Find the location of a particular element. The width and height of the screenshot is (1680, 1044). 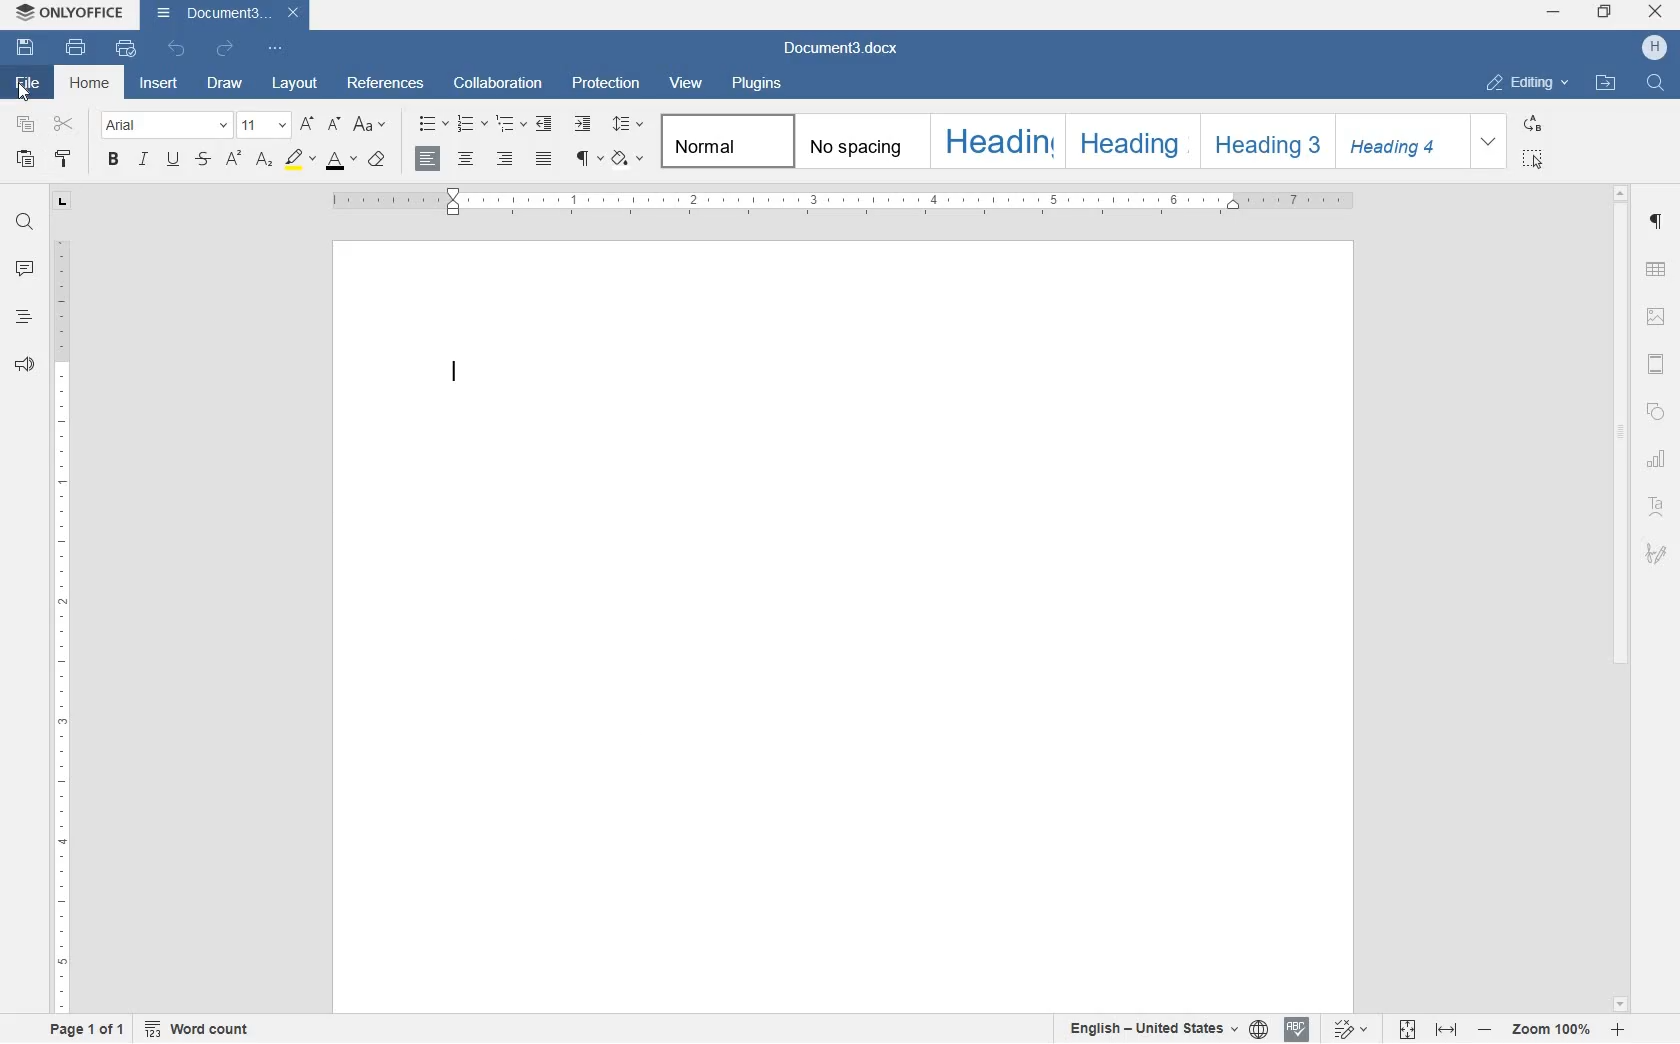

fit to page is located at coordinates (1406, 1027).